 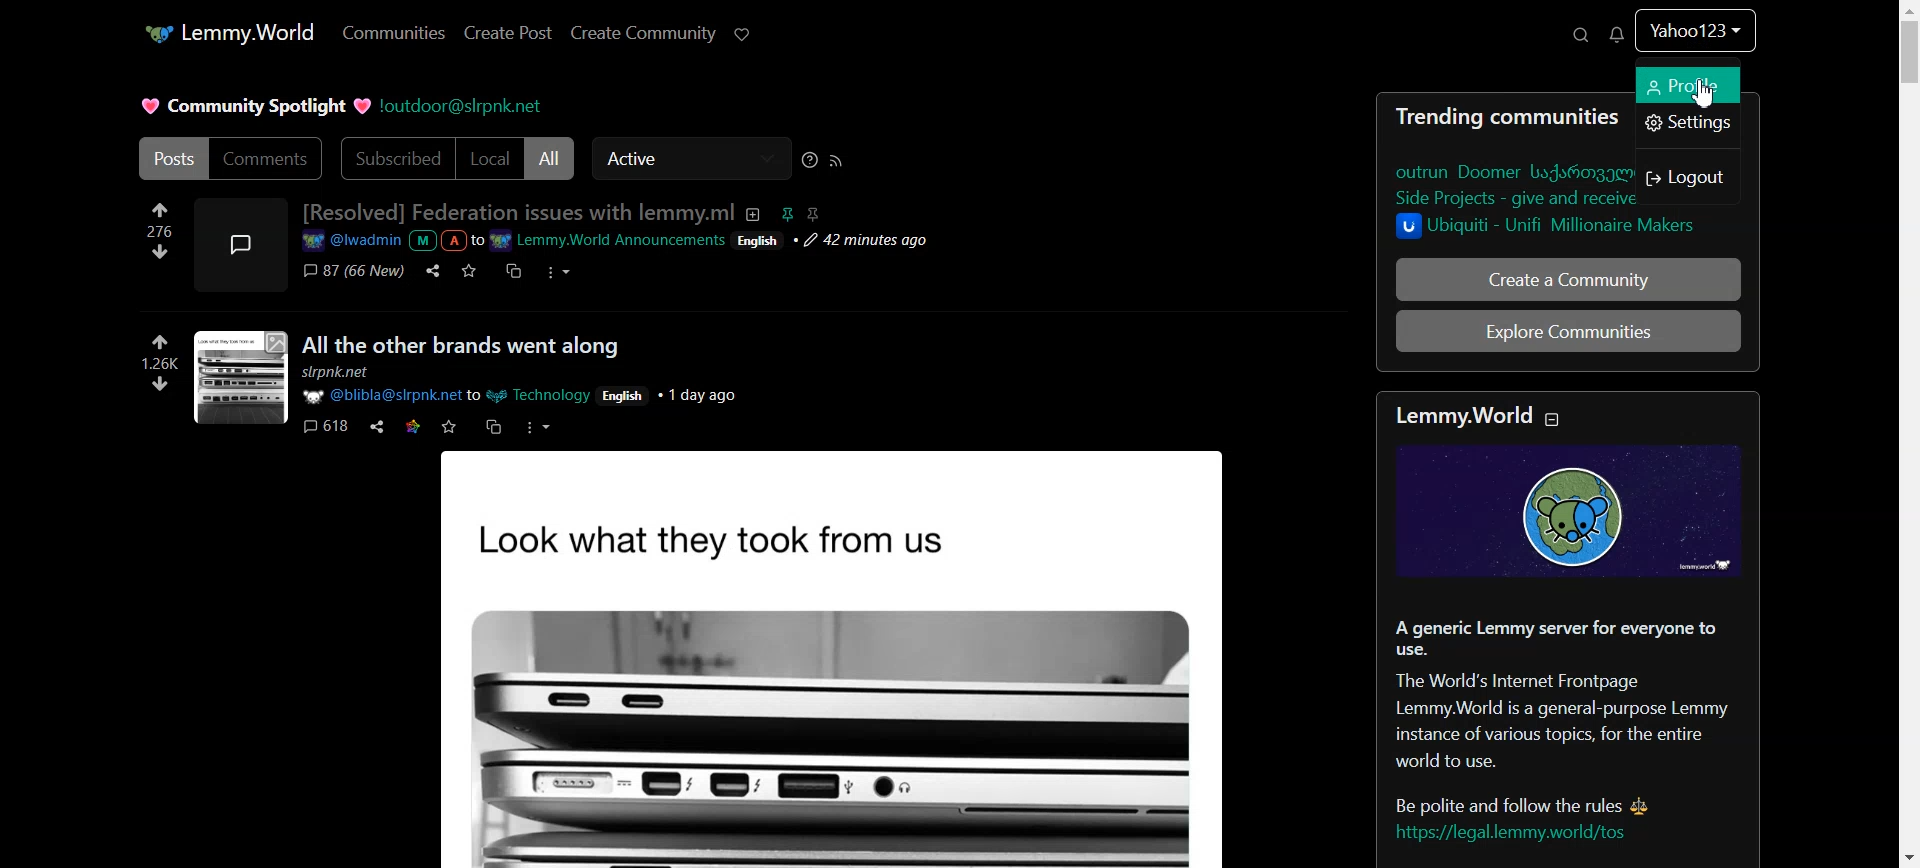 I want to click on save, so click(x=469, y=271).